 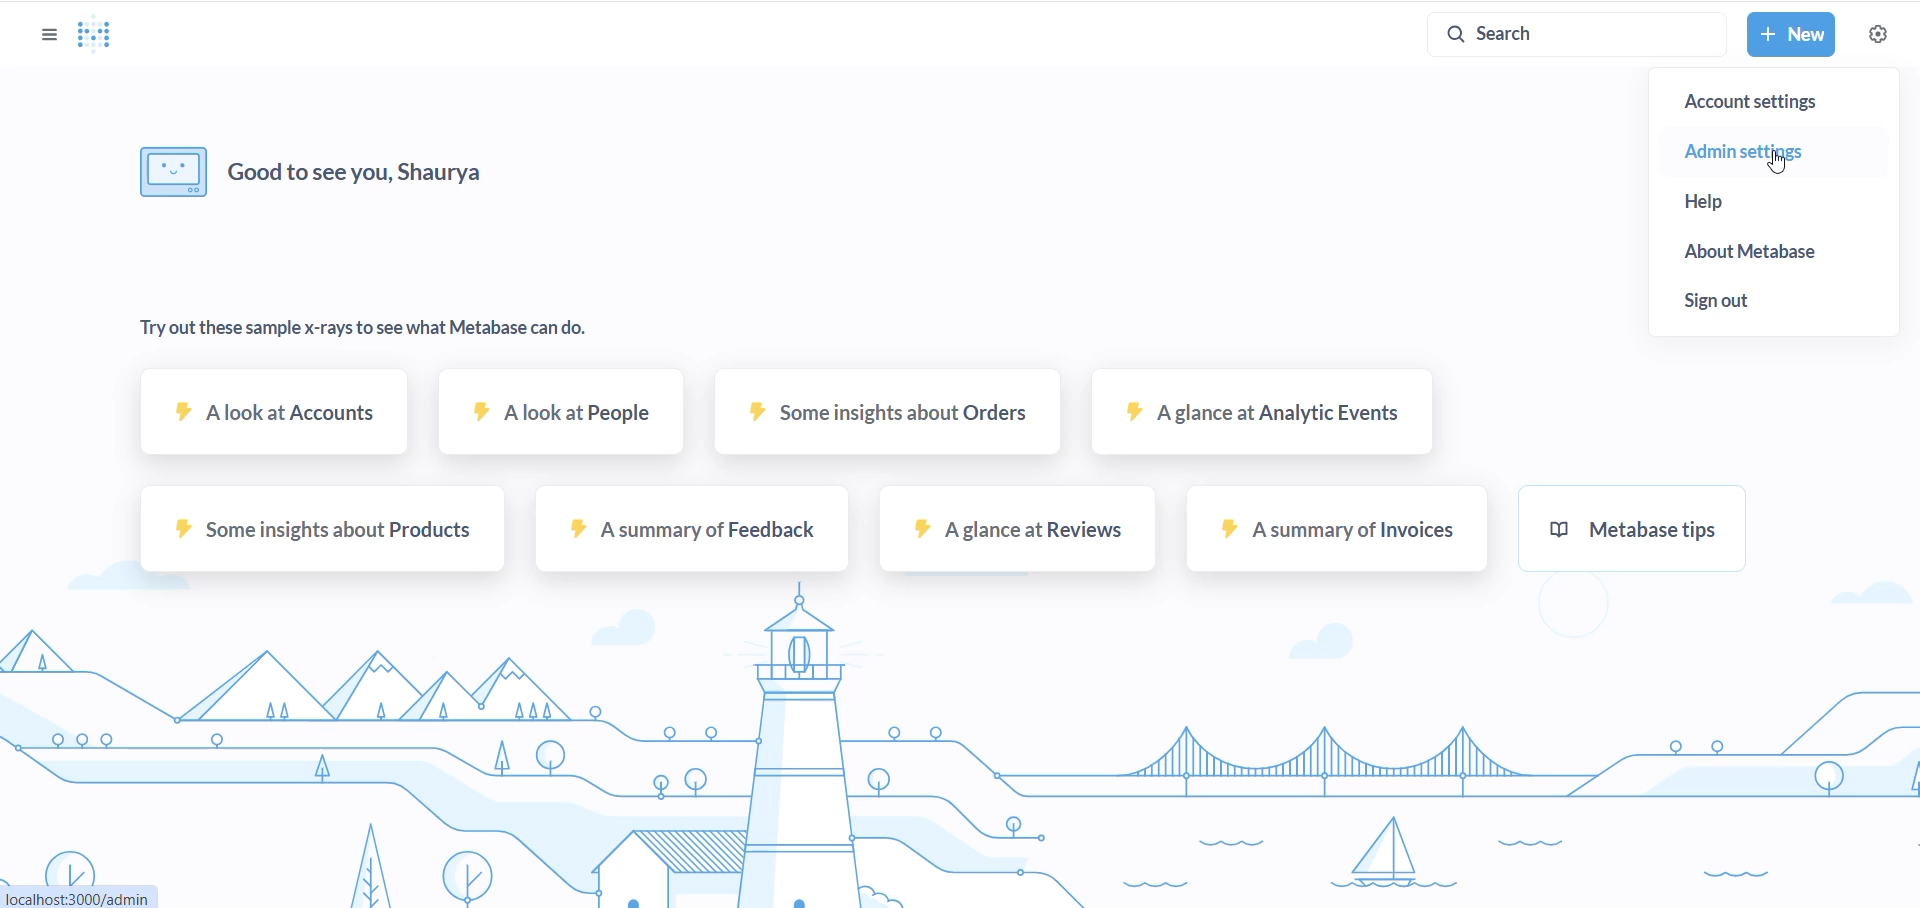 I want to click on account settings, so click(x=1779, y=100).